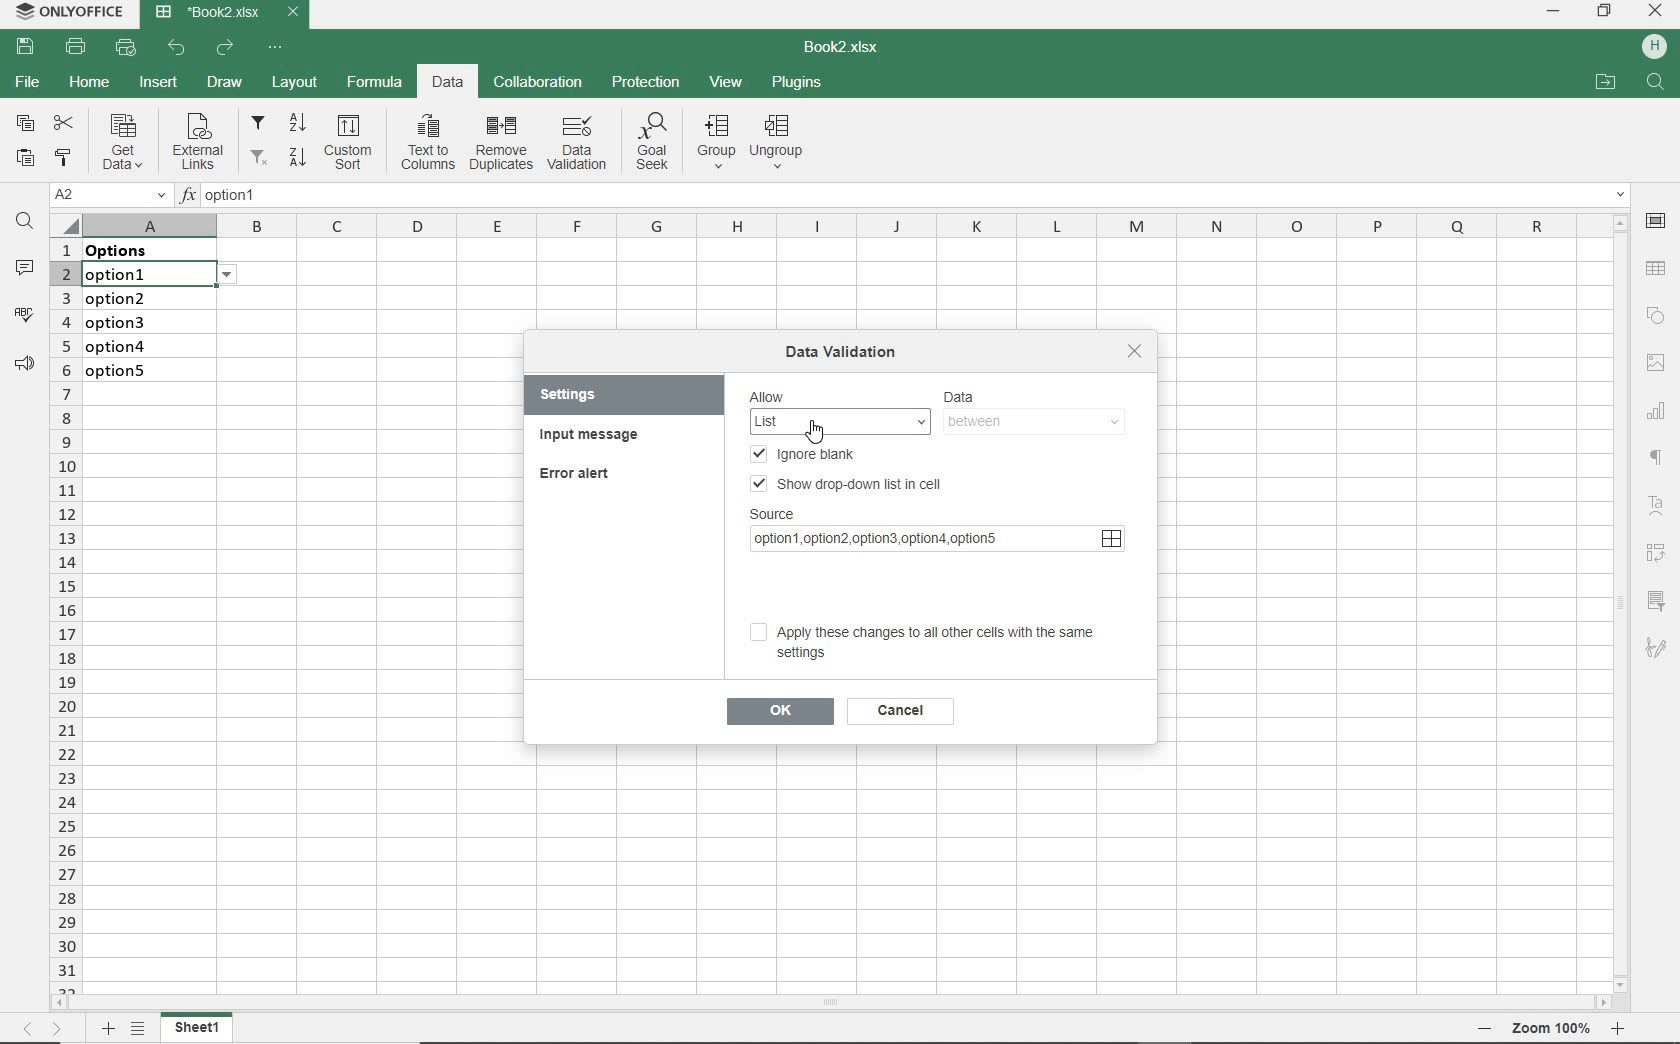  I want to click on VIEW, so click(726, 82).